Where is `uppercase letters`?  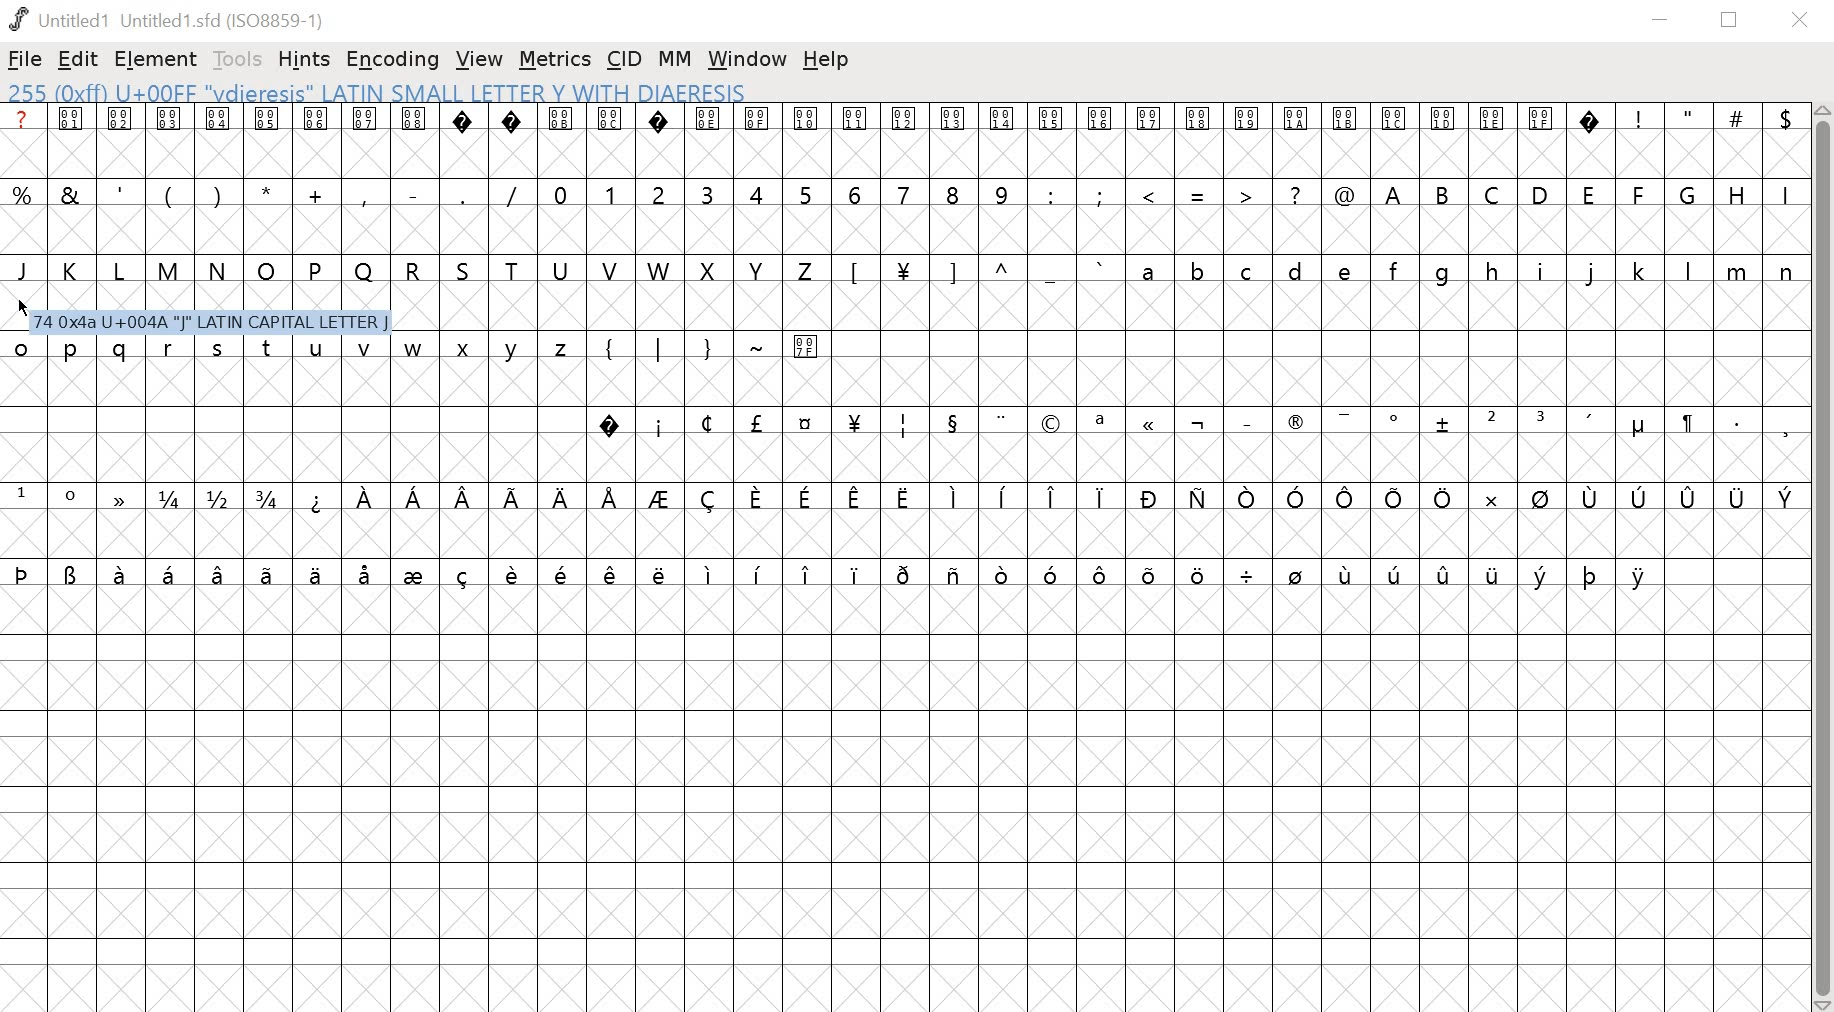 uppercase letters is located at coordinates (1588, 193).